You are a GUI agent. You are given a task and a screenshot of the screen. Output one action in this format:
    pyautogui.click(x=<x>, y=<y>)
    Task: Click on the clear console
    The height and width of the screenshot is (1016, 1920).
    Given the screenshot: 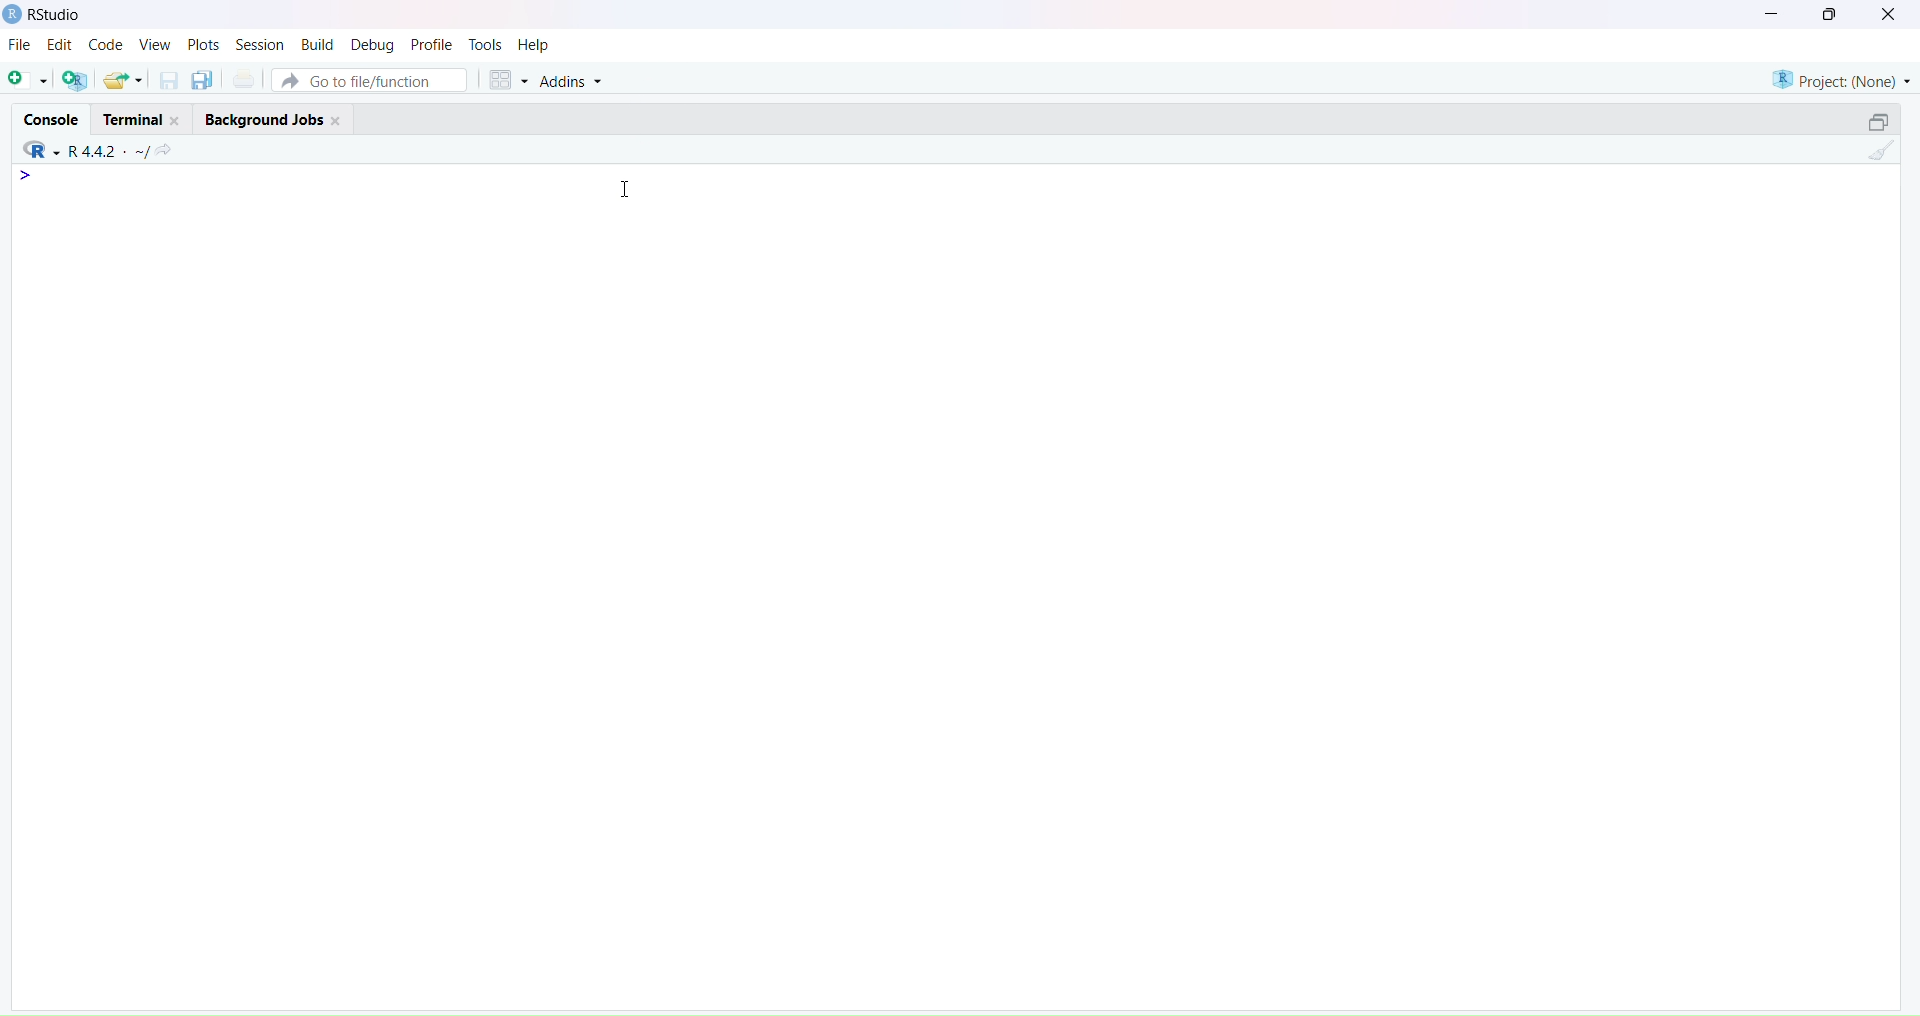 What is the action you would take?
    pyautogui.click(x=1881, y=153)
    